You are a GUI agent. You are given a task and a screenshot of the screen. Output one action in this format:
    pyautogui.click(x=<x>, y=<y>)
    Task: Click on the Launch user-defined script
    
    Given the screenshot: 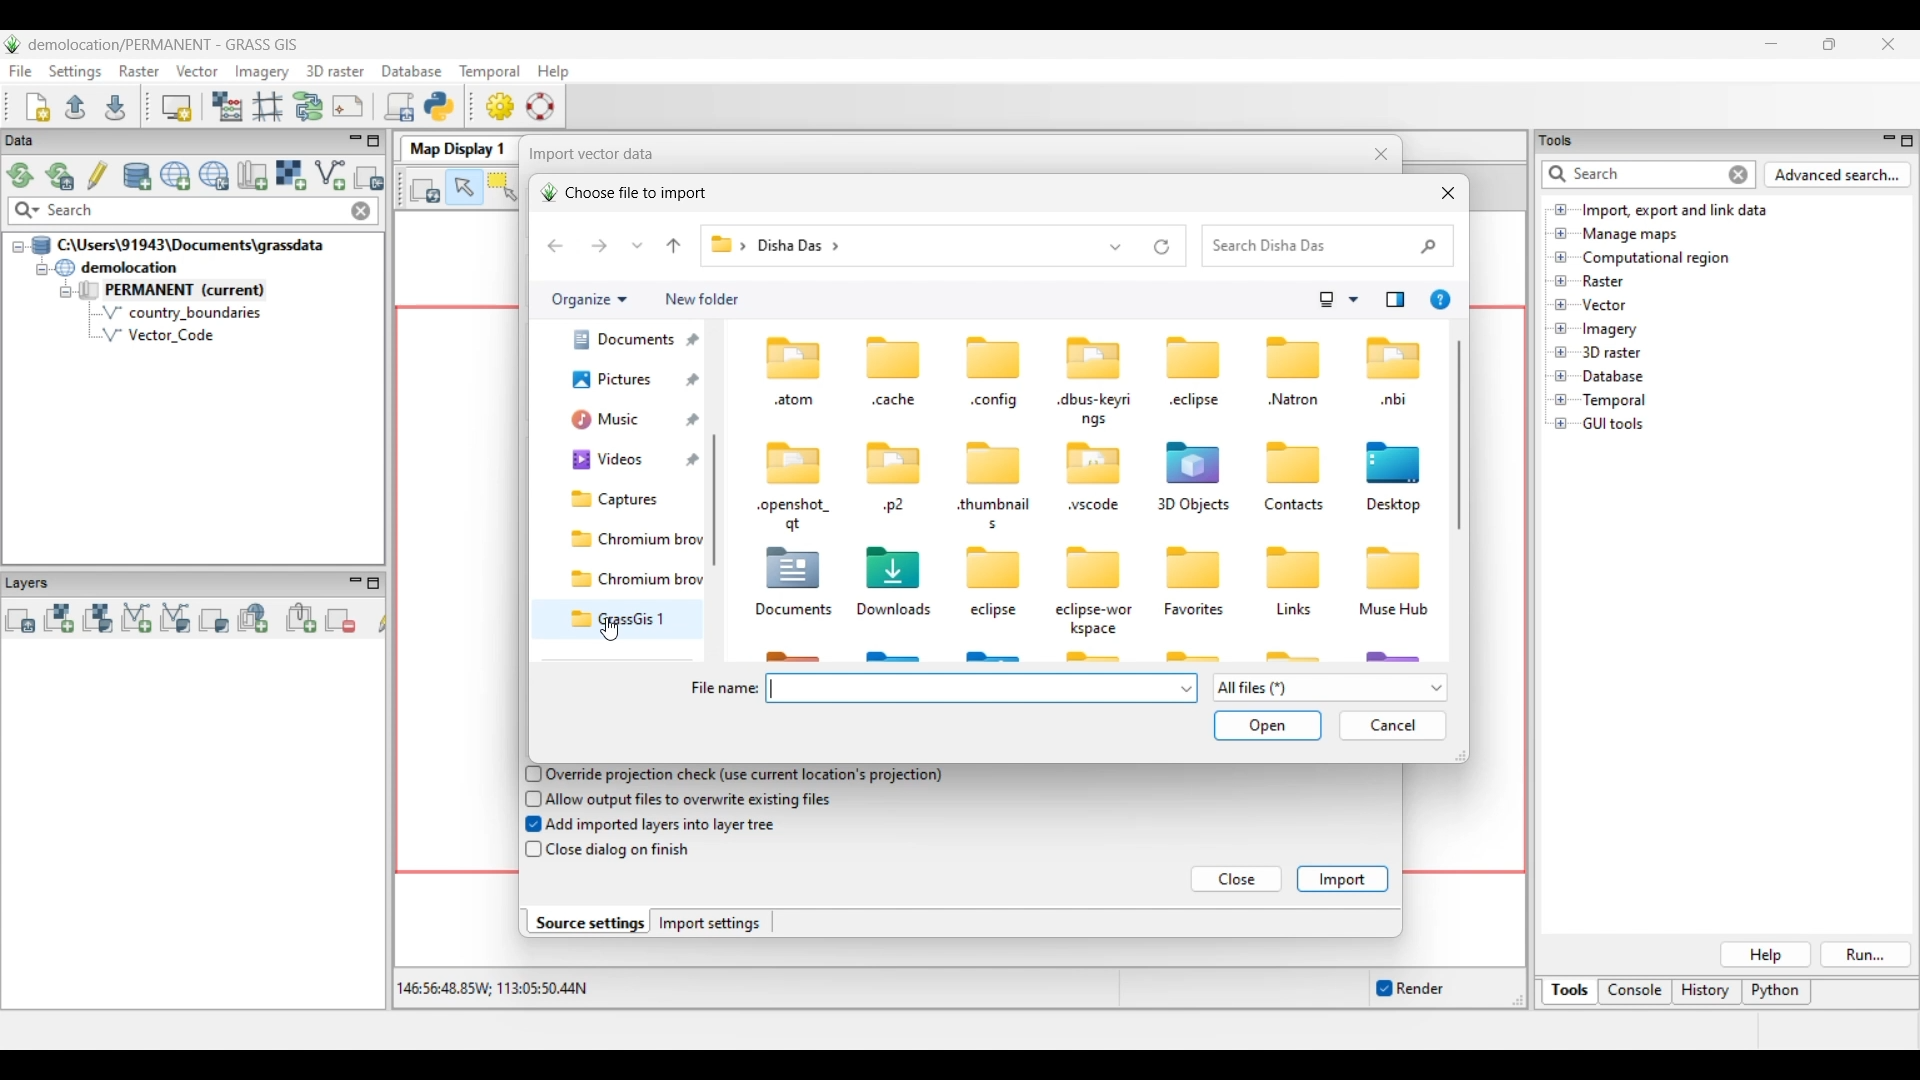 What is the action you would take?
    pyautogui.click(x=399, y=106)
    